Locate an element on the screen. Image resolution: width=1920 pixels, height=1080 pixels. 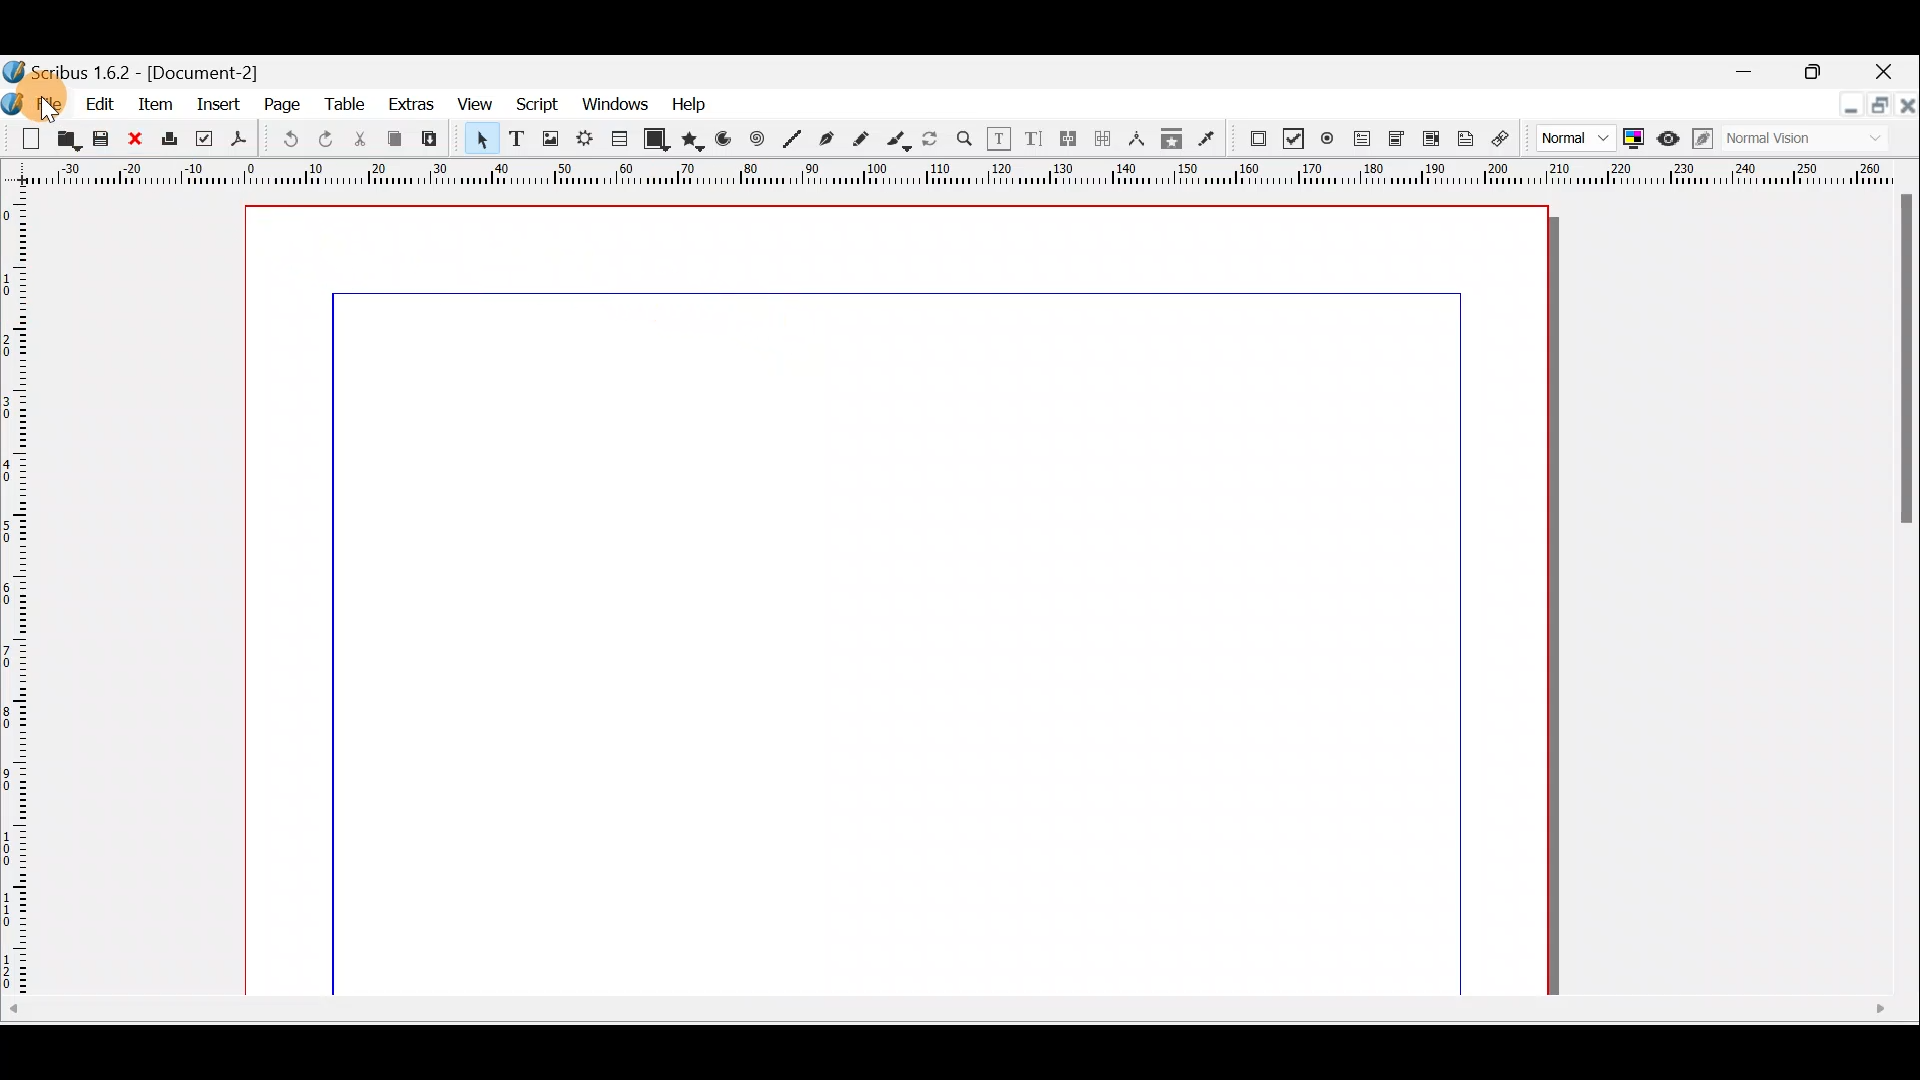
Scroll bar is located at coordinates (961, 1011).